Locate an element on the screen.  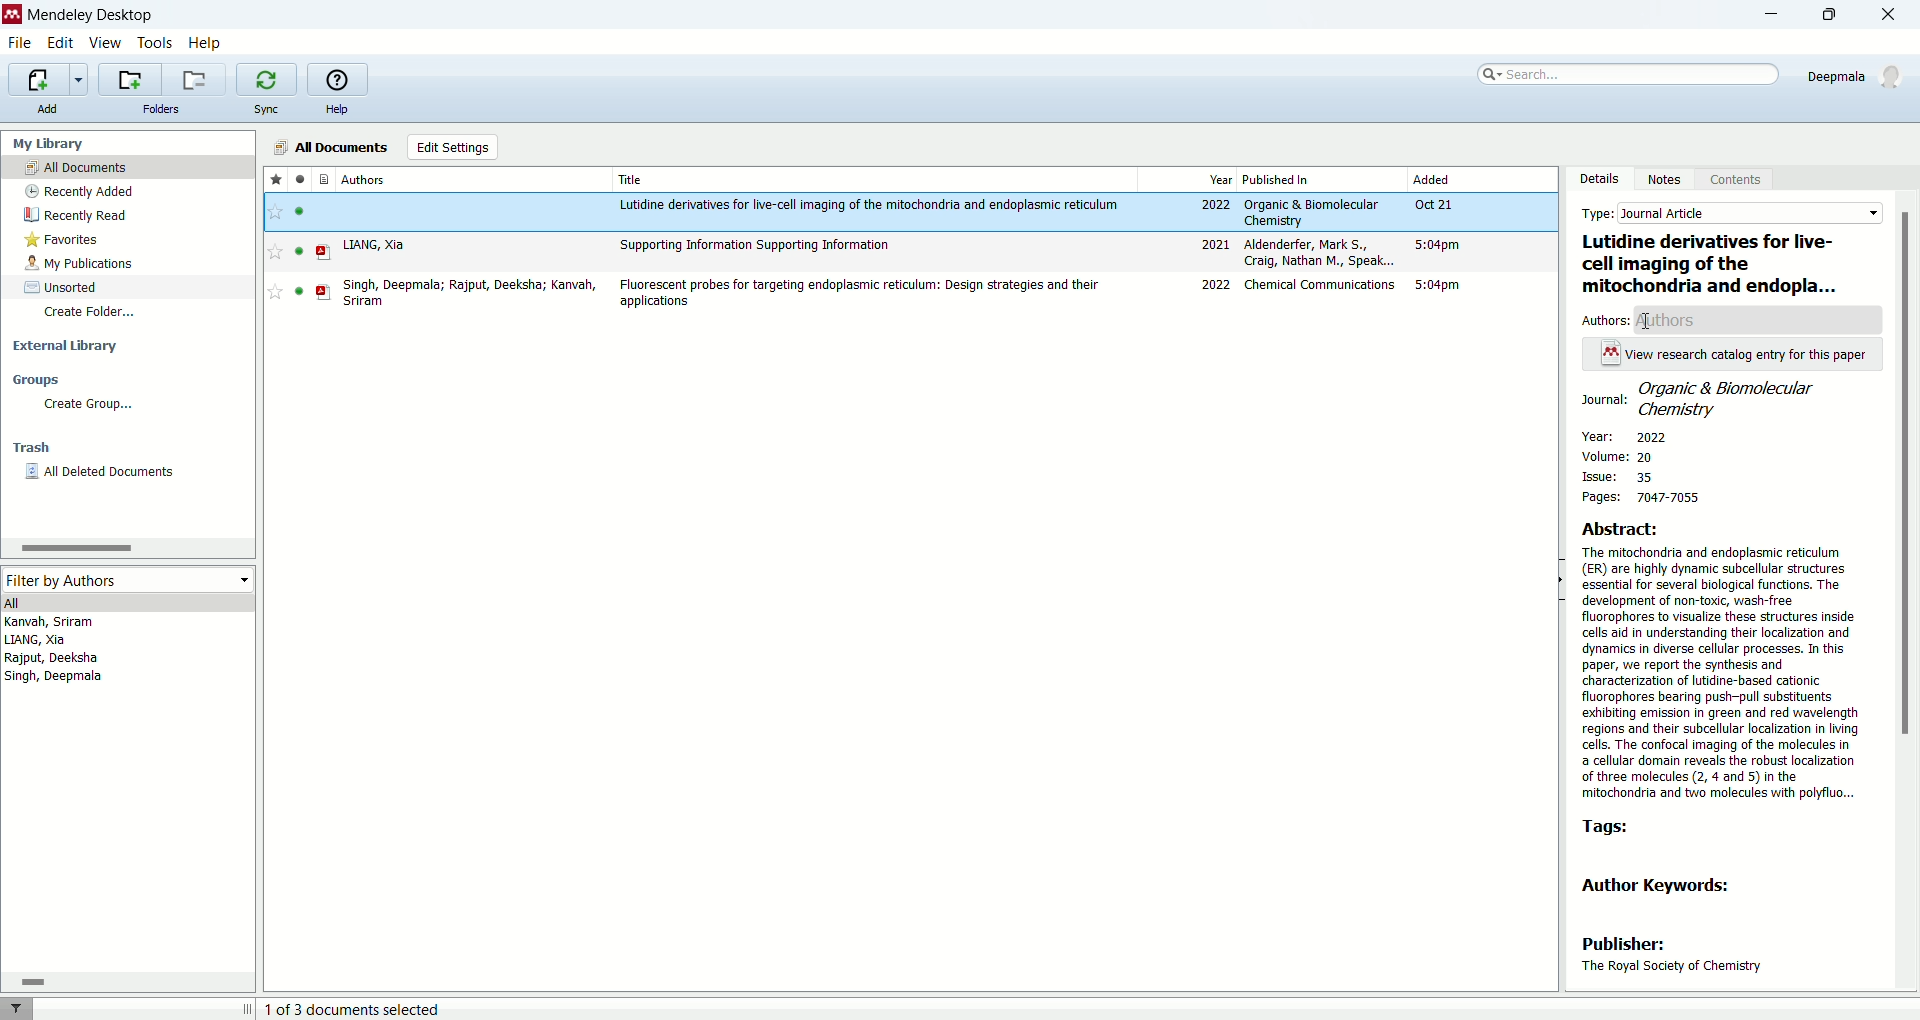
Abstract:

The mitochondria and endoplasmic reticulum
(ER) are highly dynamic subcellular structures
essential for several biological functions. The
development of non-toxic, wash-free
fluorophores to visualize these structures inside
cells aid in understanding their localization and
dynamics in diverse cellular processes. In this
paper, we report the synthesis and
characterization of utidine-based cationic
fluorophores bearing push-pull substituents
exhibiting emission in green and red wavelength
regions and their subcellular localization in living
cells. The confocal imaging of the molecules in
a cellular domain reveals the robust localization
of three molecules (2, 4 and 5) in the
‘mitochondria and two molecules with polyfiuo... is located at coordinates (1724, 659).